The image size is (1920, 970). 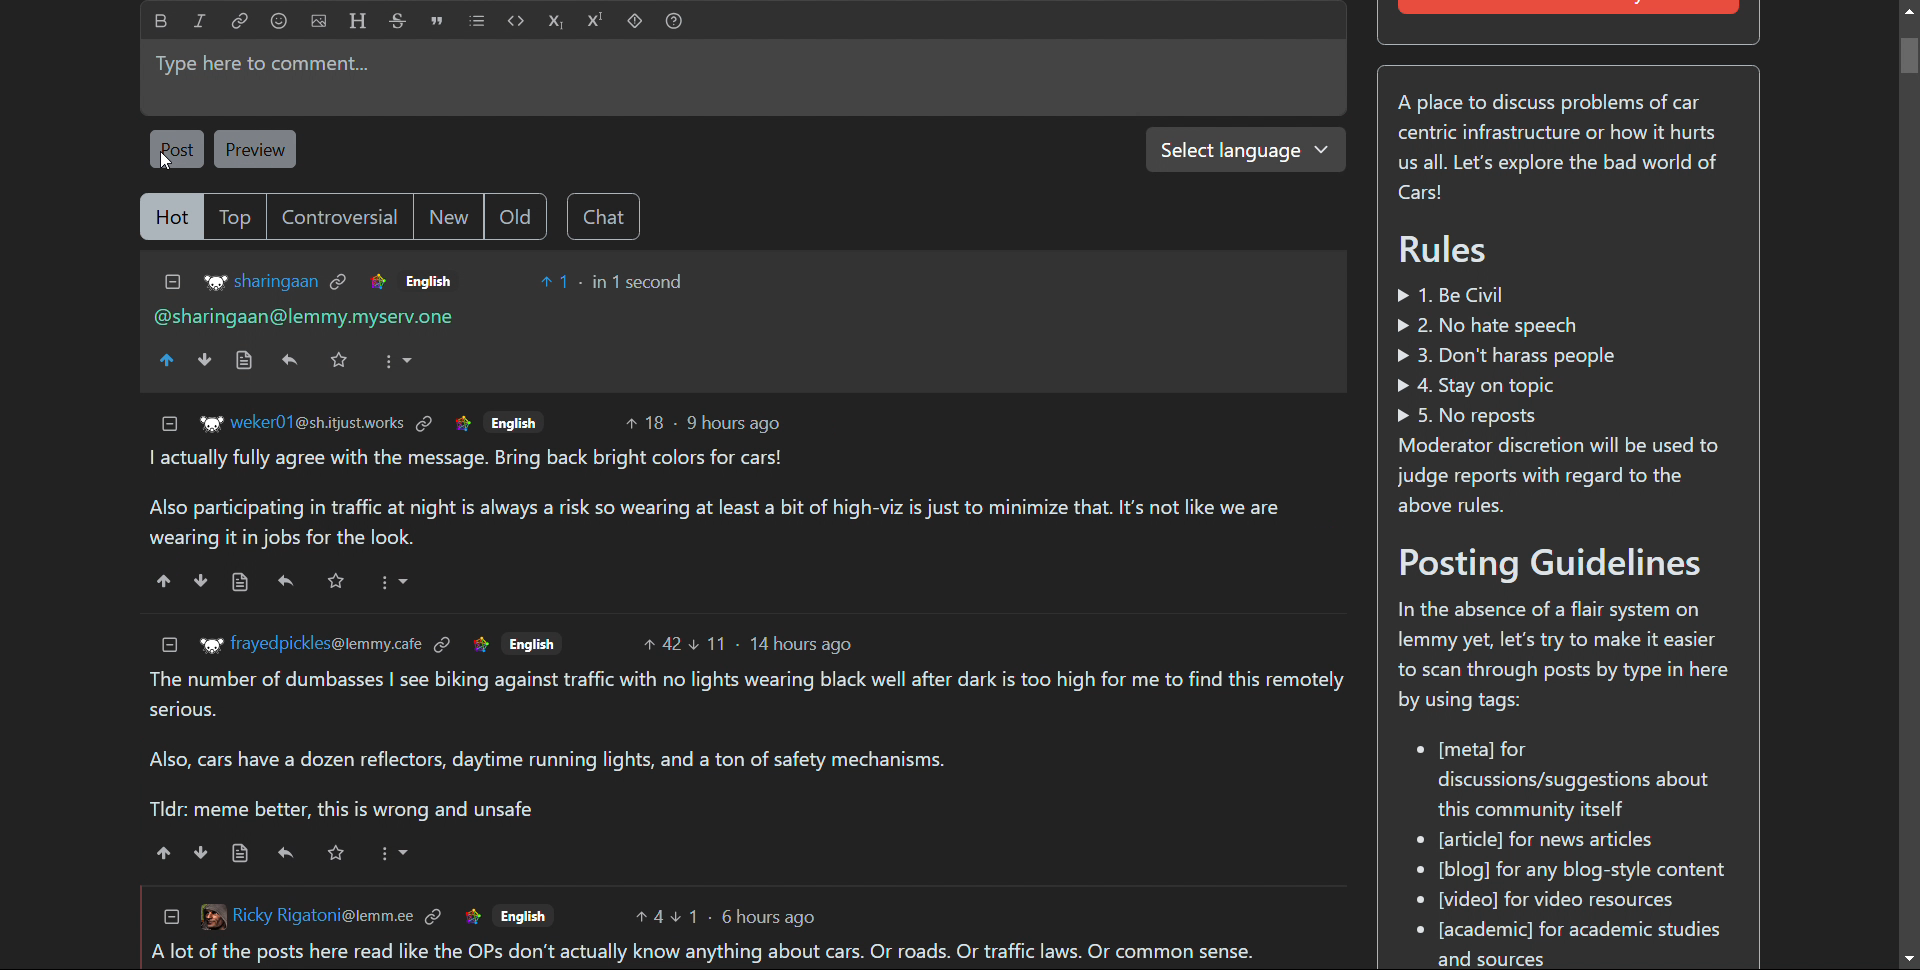 I want to click on More, so click(x=397, y=362).